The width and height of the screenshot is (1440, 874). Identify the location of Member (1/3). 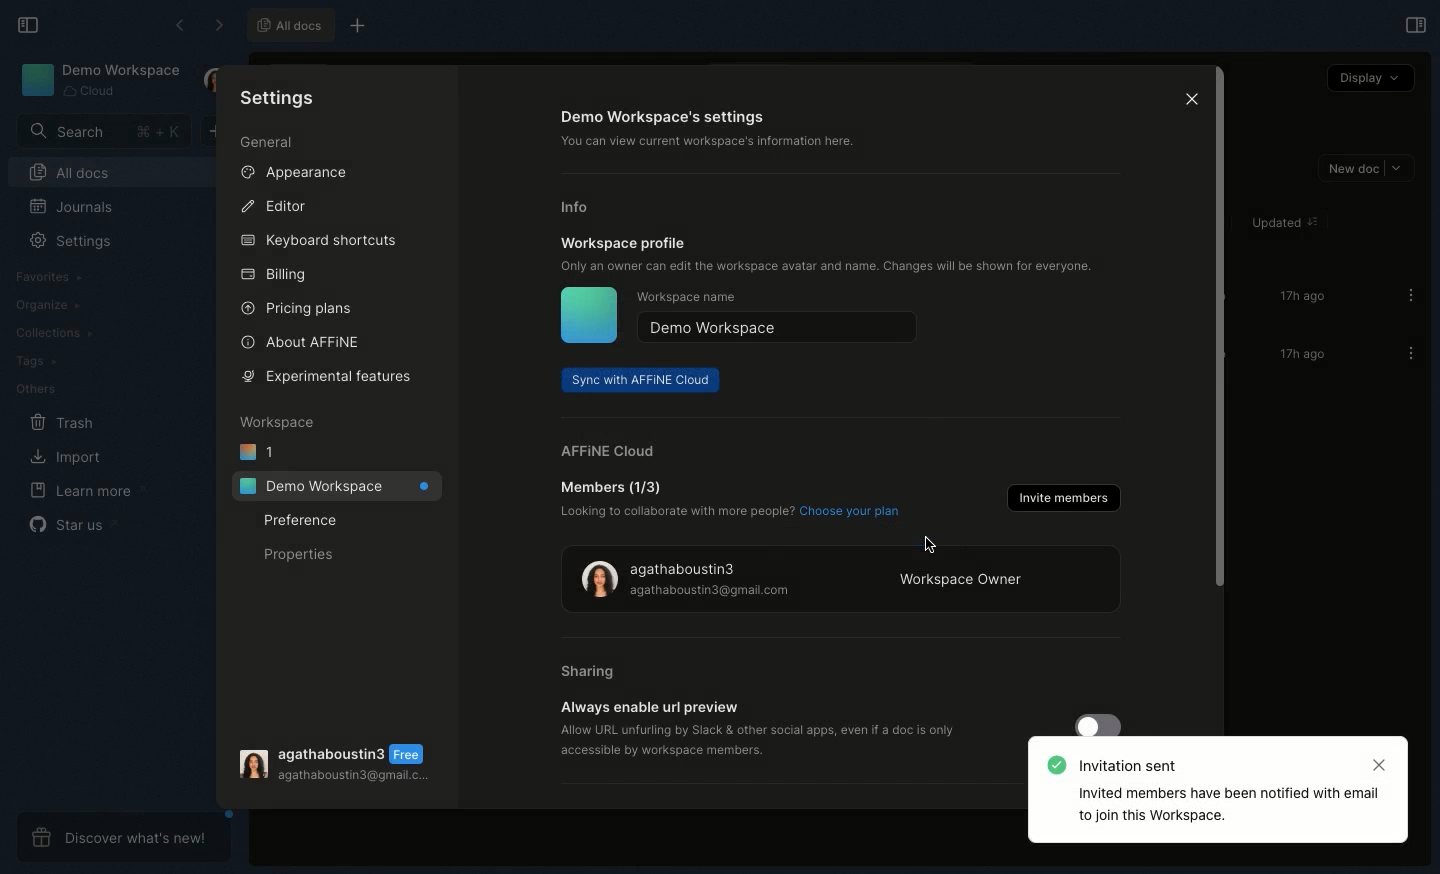
(610, 484).